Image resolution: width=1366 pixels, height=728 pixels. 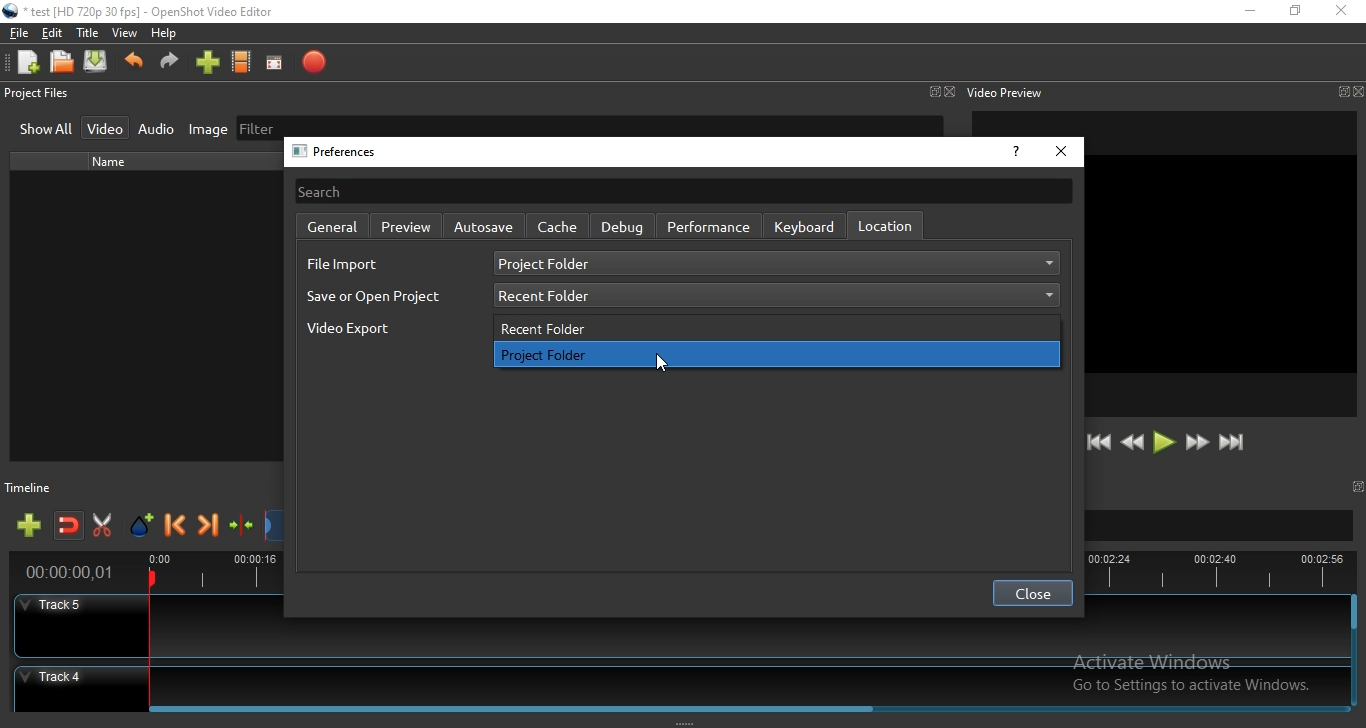 What do you see at coordinates (1005, 92) in the screenshot?
I see `Video preview` at bounding box center [1005, 92].